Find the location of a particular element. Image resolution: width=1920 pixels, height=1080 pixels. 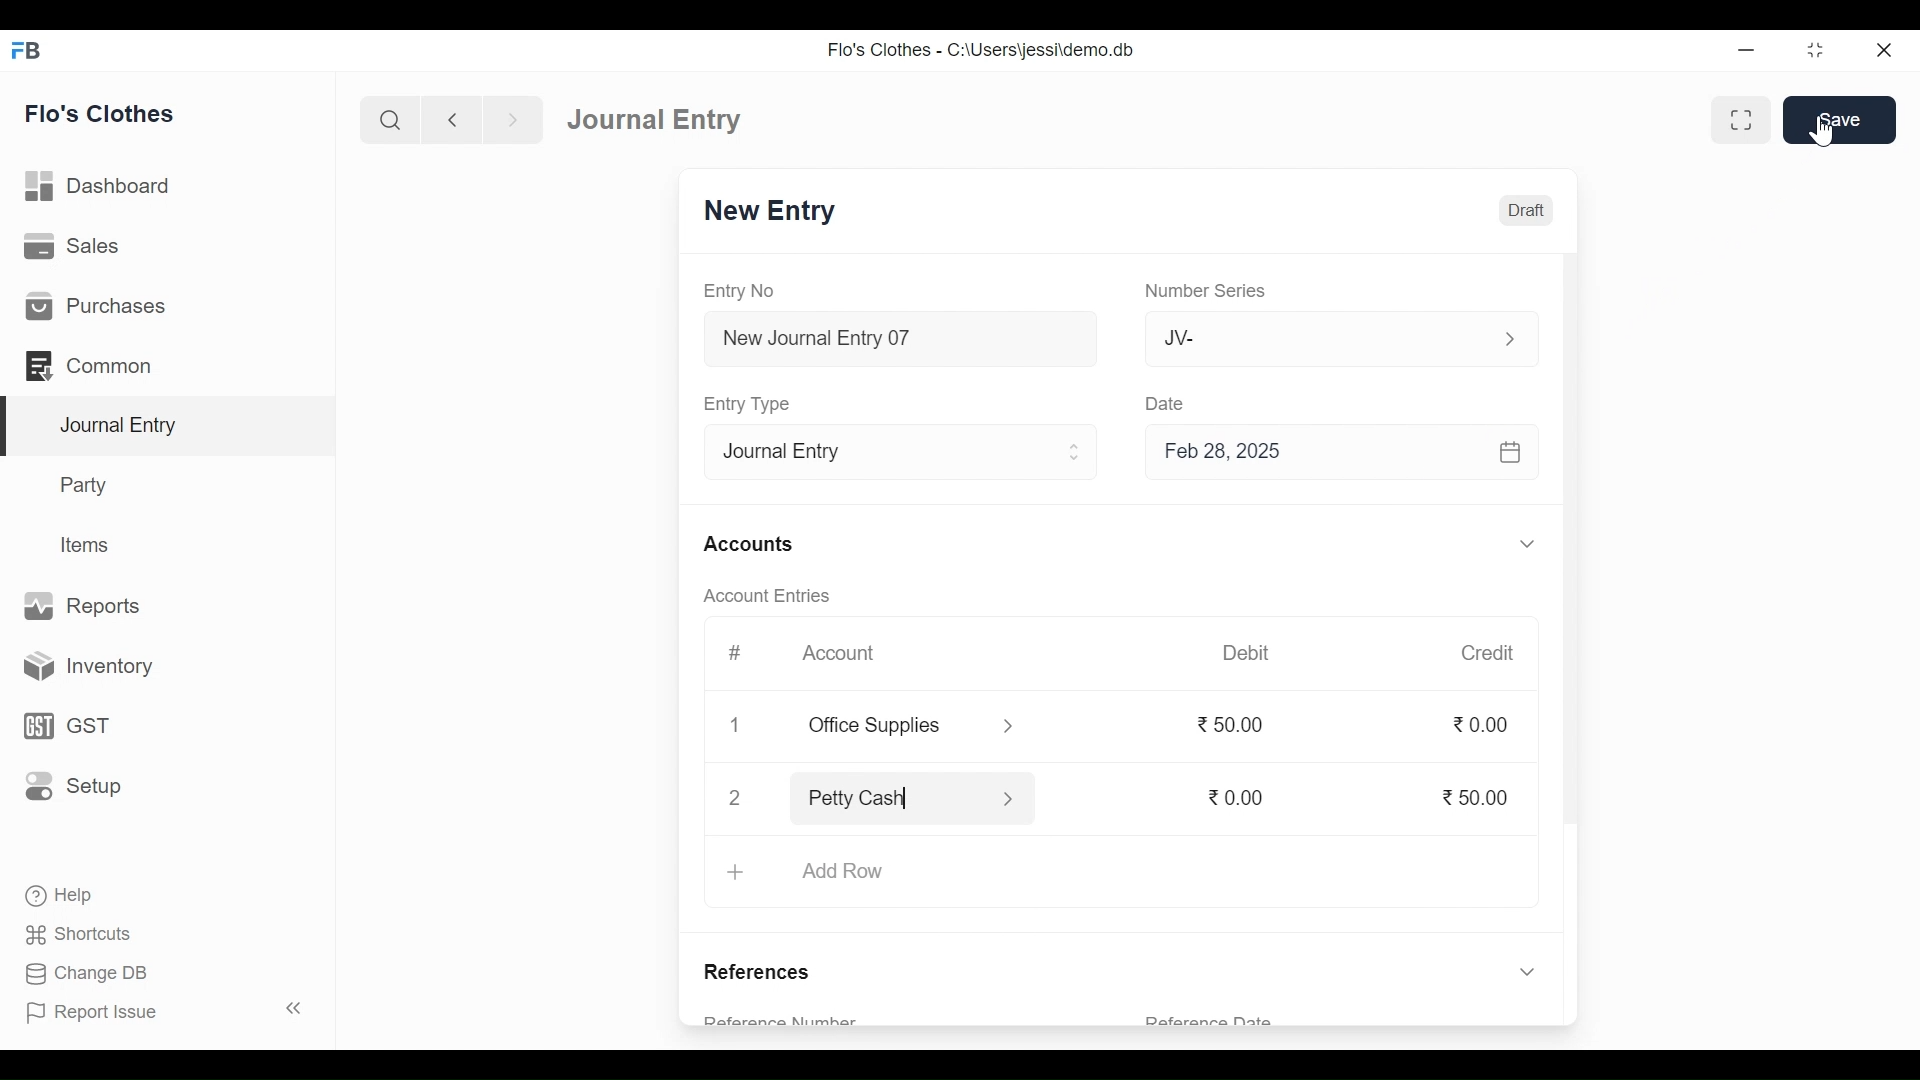

Debit is located at coordinates (1244, 653).